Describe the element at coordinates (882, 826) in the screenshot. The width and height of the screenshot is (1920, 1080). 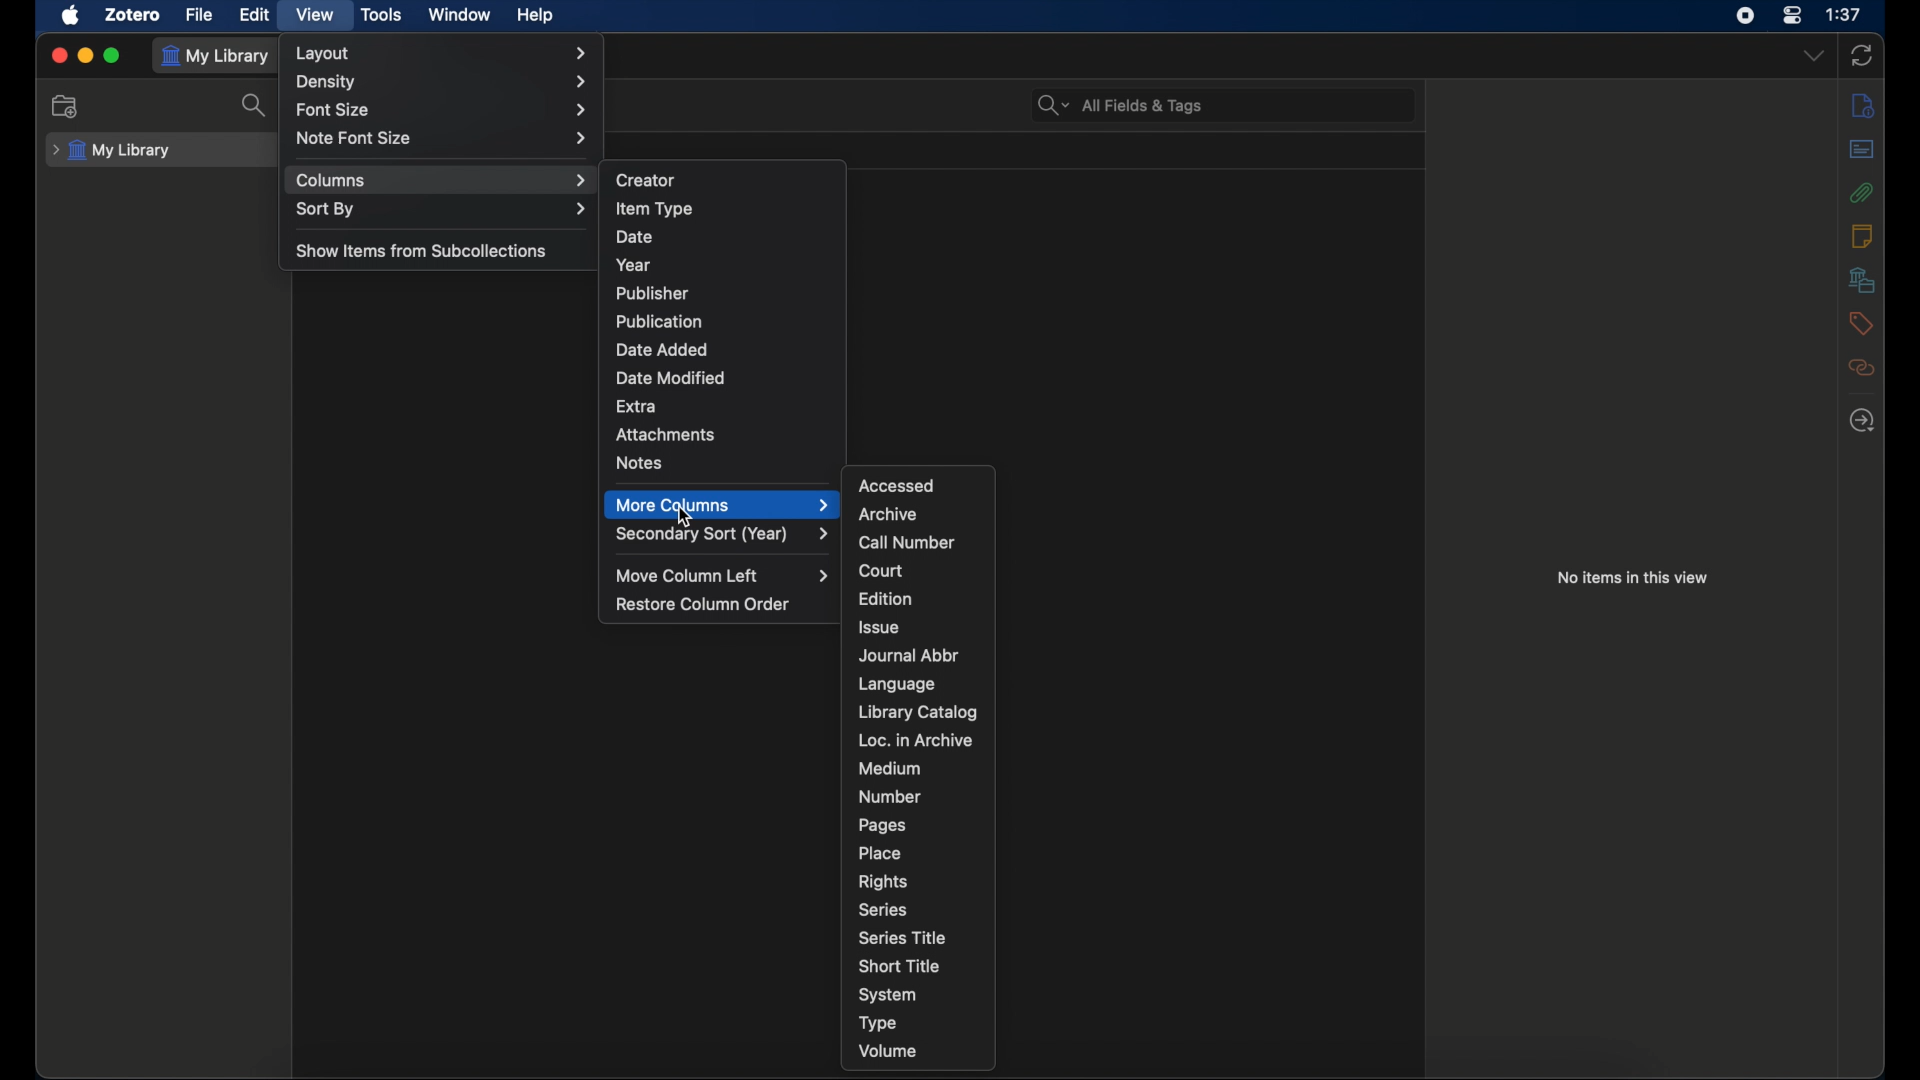
I see `pages` at that location.